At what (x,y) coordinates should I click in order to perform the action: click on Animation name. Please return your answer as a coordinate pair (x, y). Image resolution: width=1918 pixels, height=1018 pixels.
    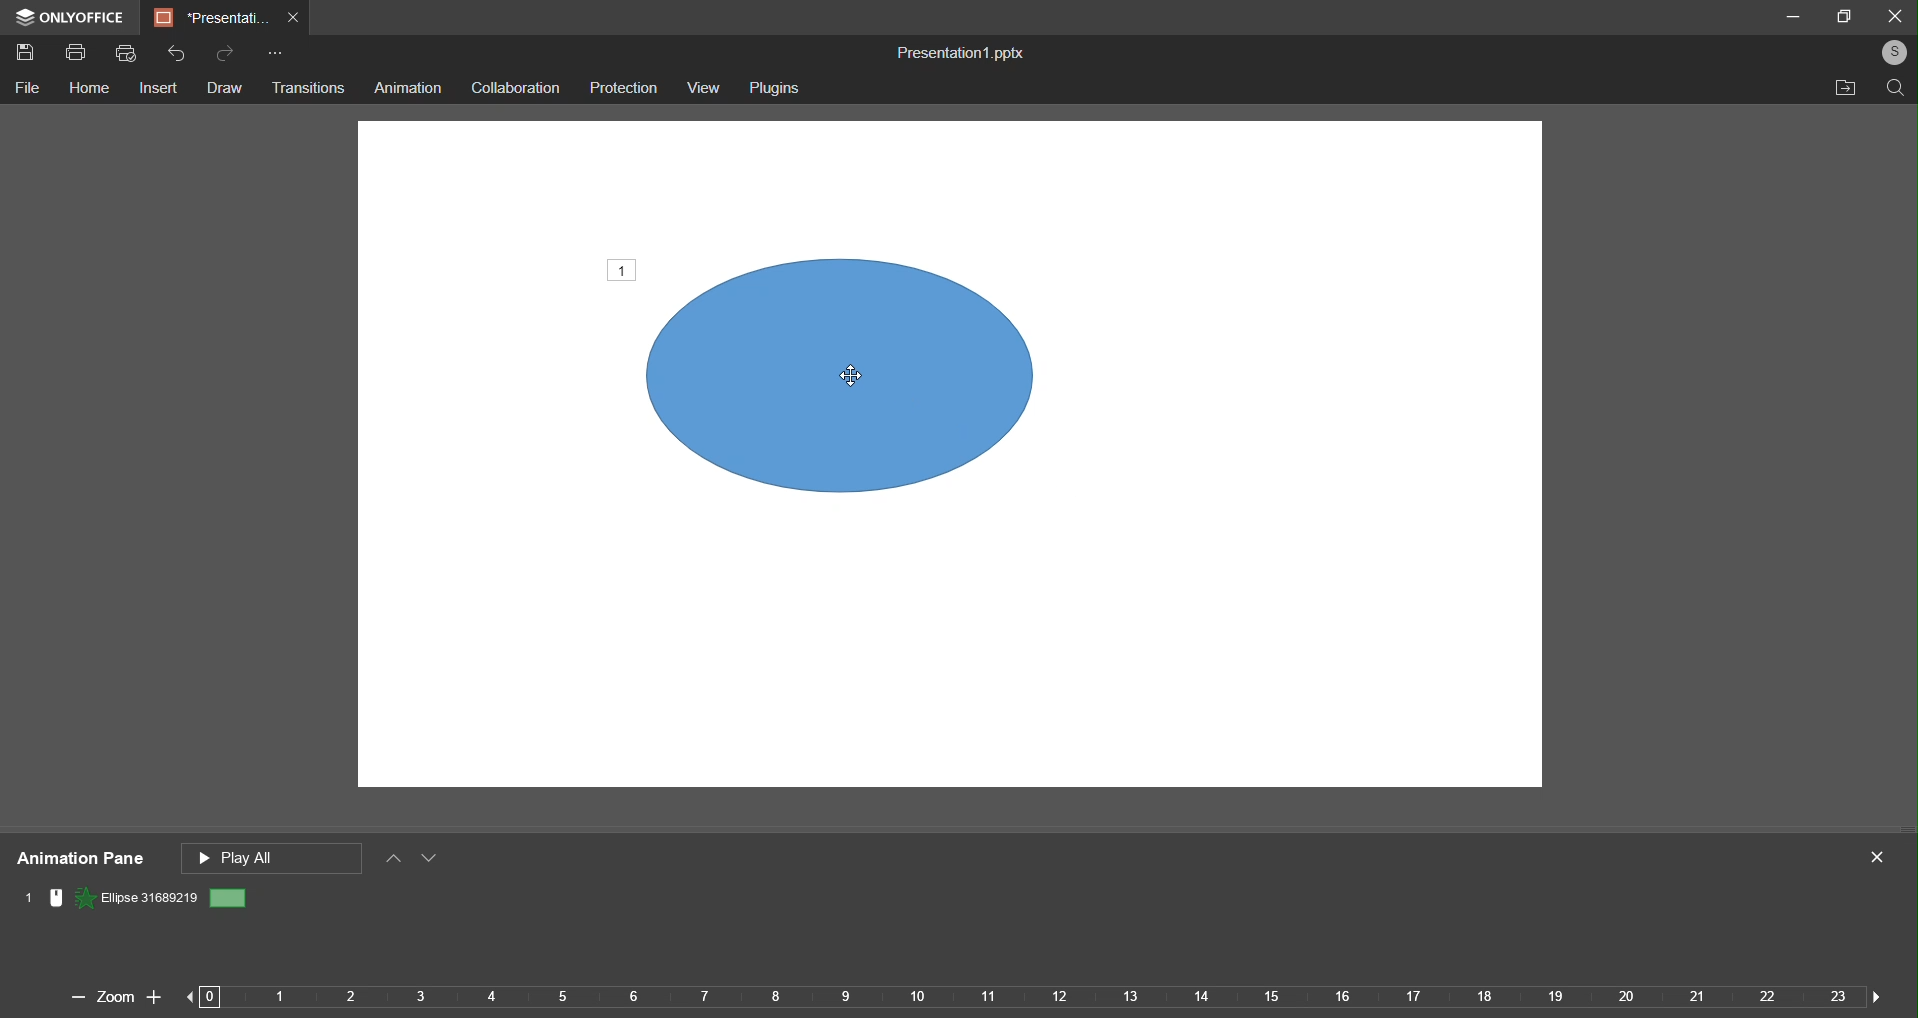
    Looking at the image, I should click on (135, 899).